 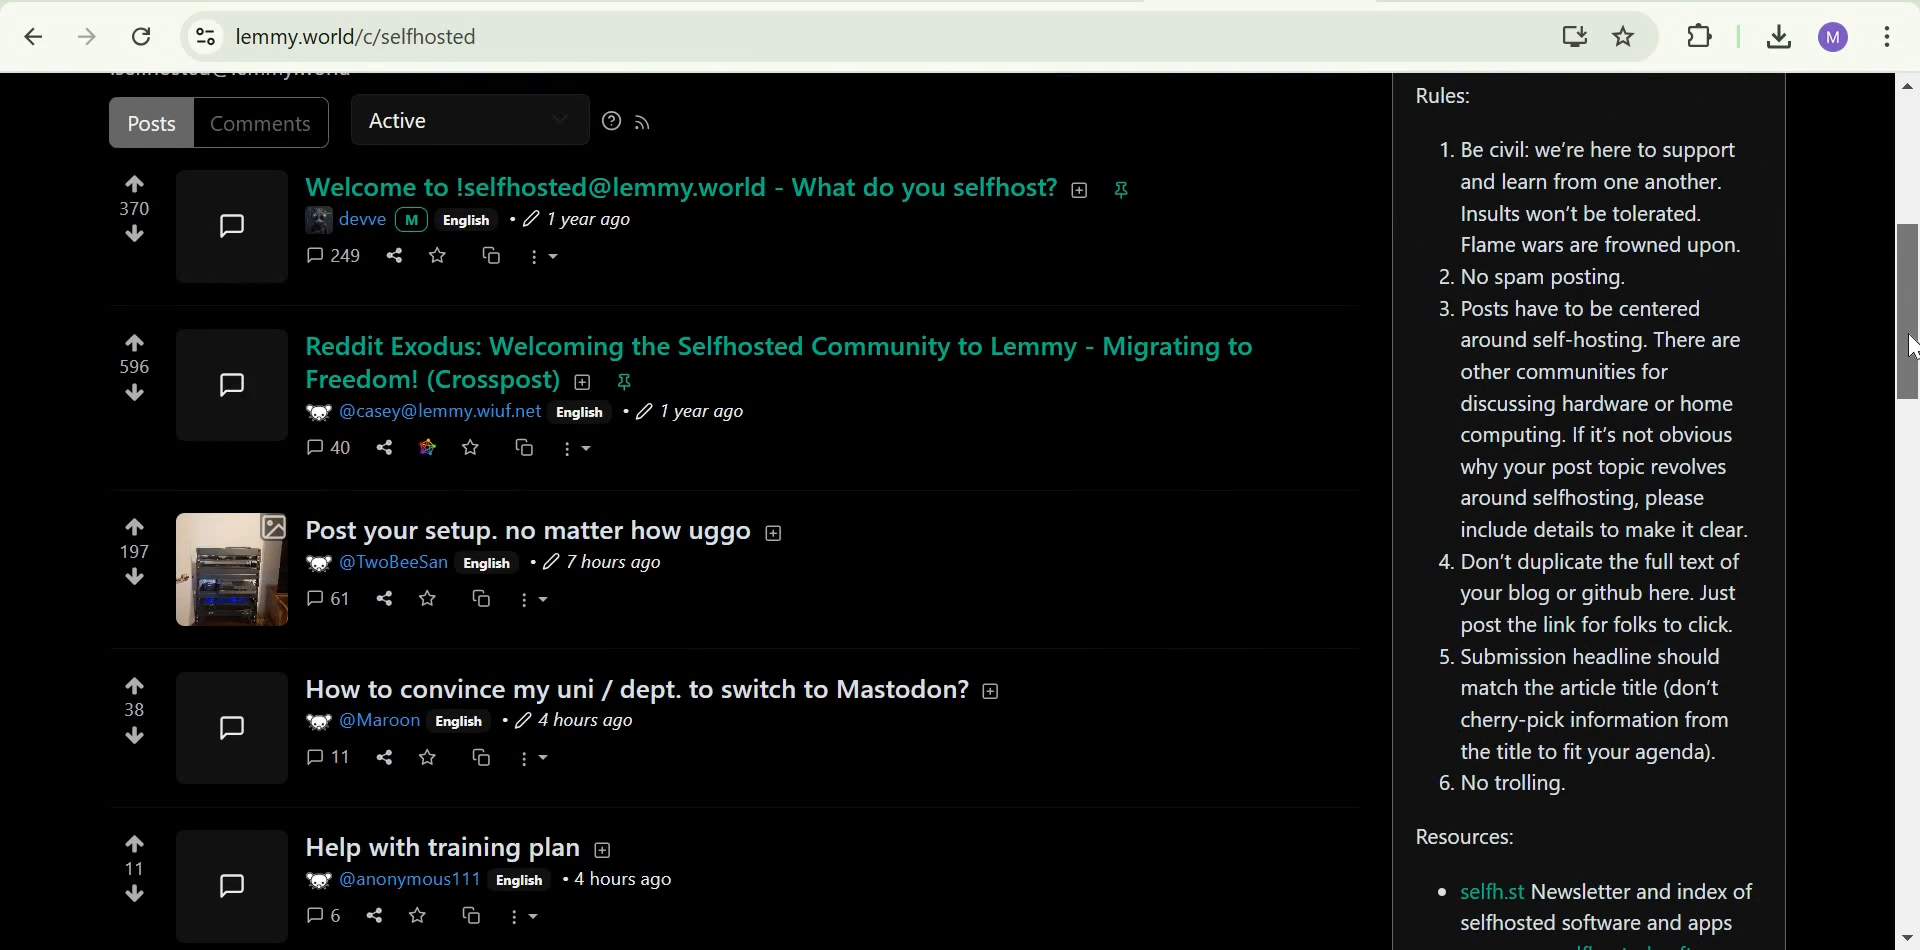 I want to click on comments, so click(x=267, y=122).